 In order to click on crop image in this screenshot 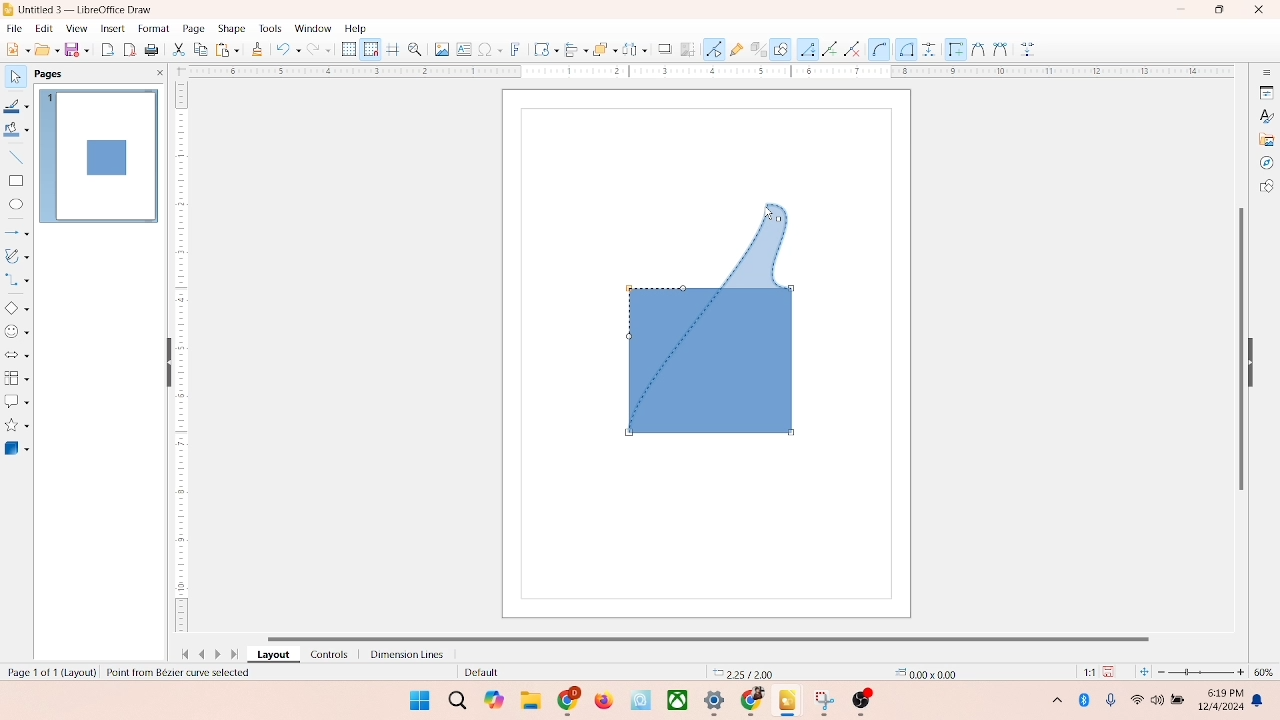, I will do `click(688, 49)`.